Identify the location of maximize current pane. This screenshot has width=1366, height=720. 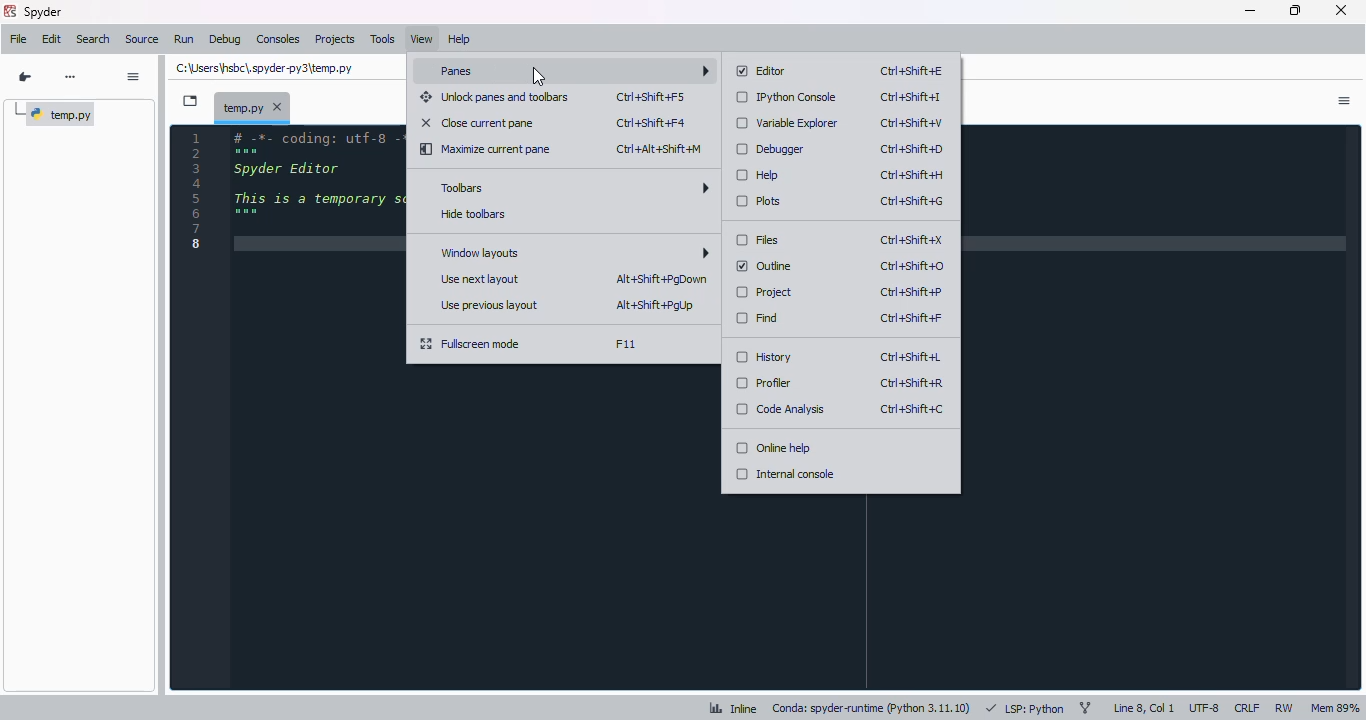
(485, 149).